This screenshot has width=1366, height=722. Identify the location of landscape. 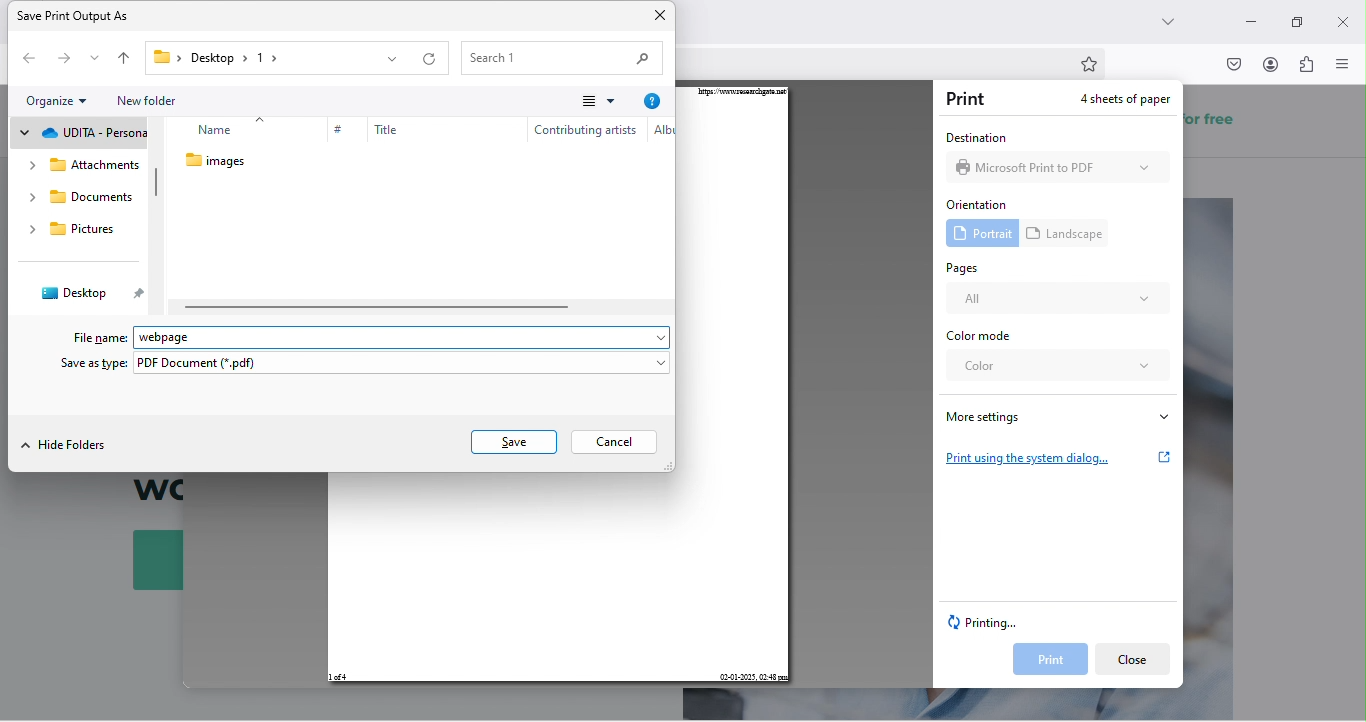
(1069, 233).